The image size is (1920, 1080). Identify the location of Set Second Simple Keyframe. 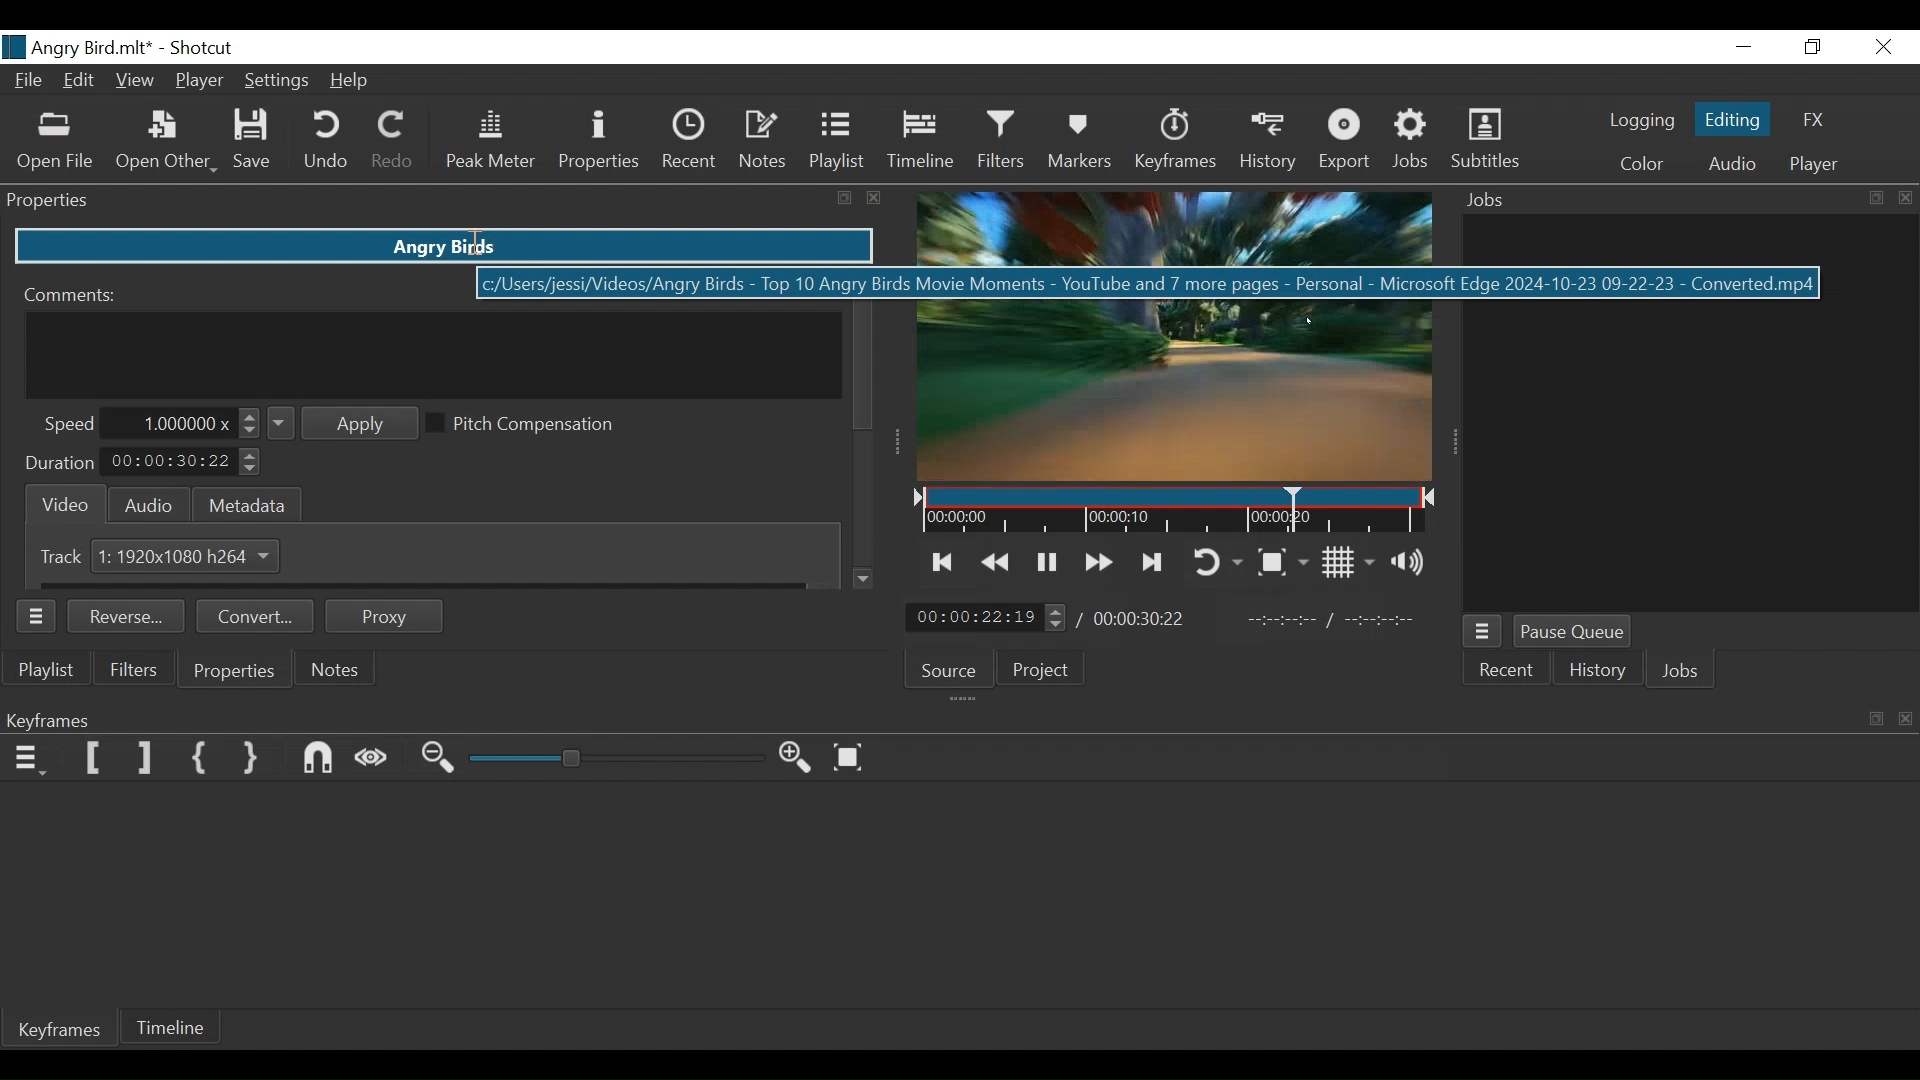
(255, 759).